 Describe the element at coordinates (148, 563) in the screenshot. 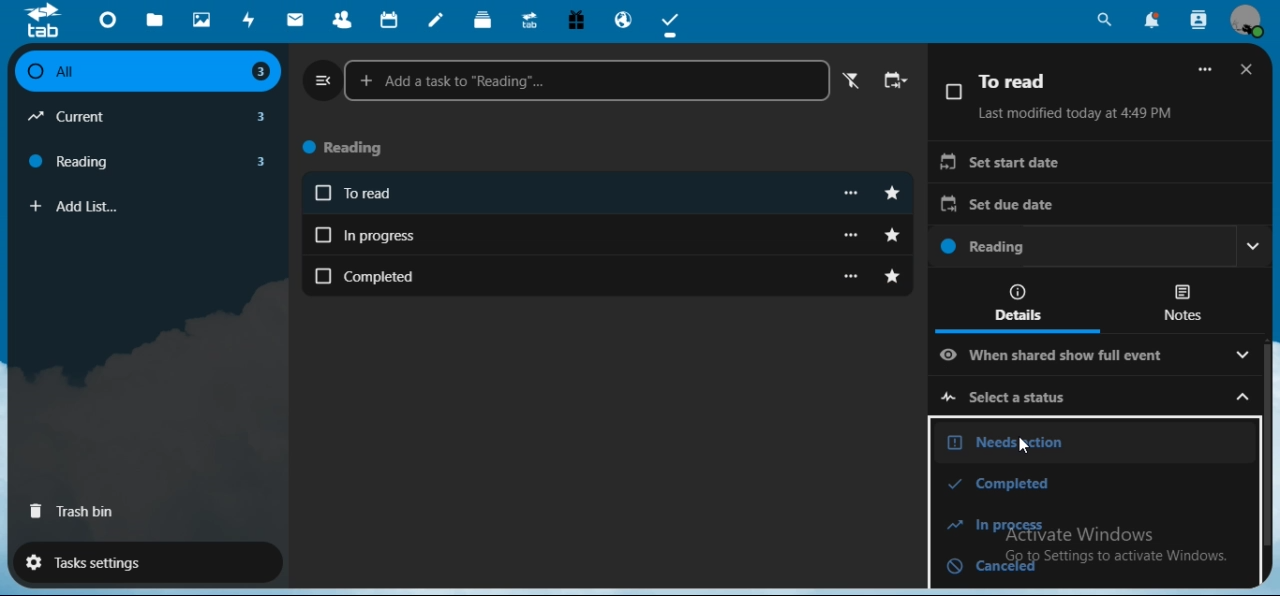

I see `tasks settings` at that location.